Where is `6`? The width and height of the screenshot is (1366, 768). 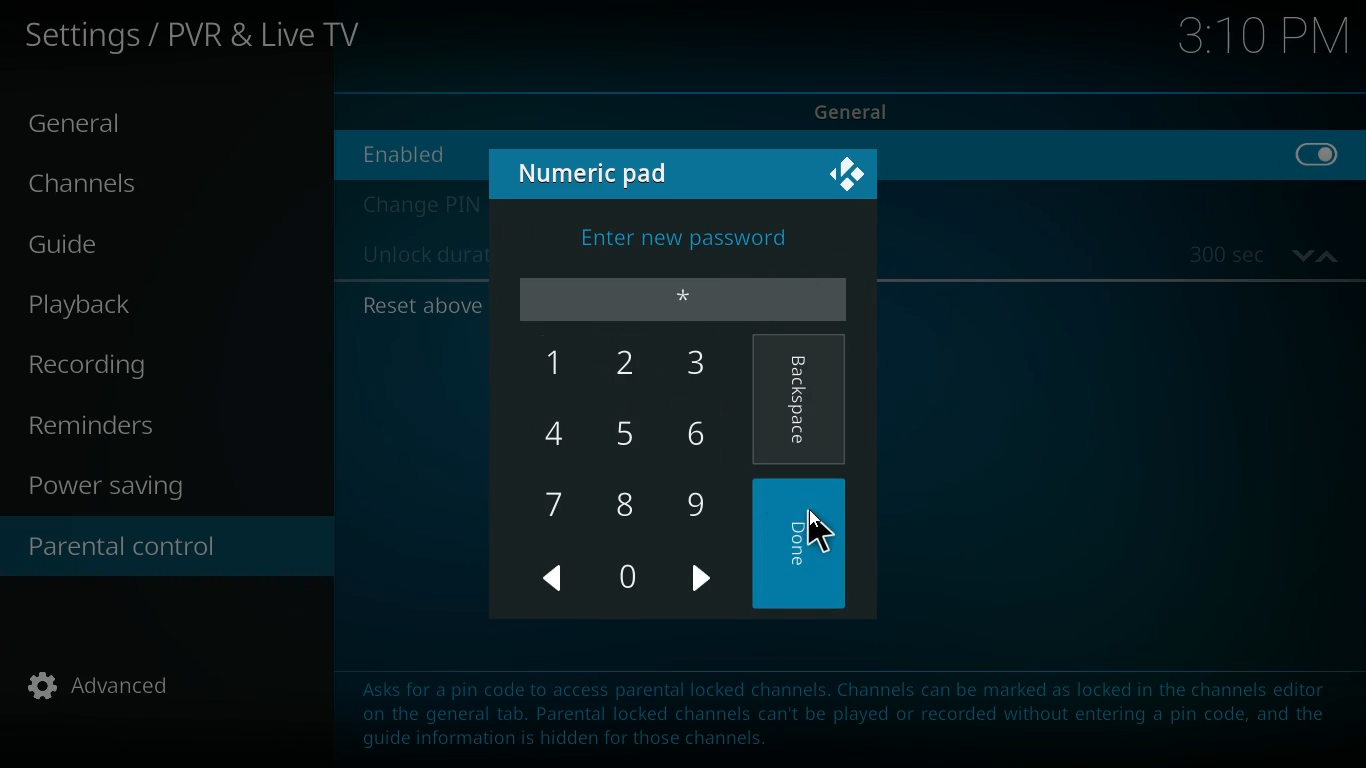 6 is located at coordinates (699, 434).